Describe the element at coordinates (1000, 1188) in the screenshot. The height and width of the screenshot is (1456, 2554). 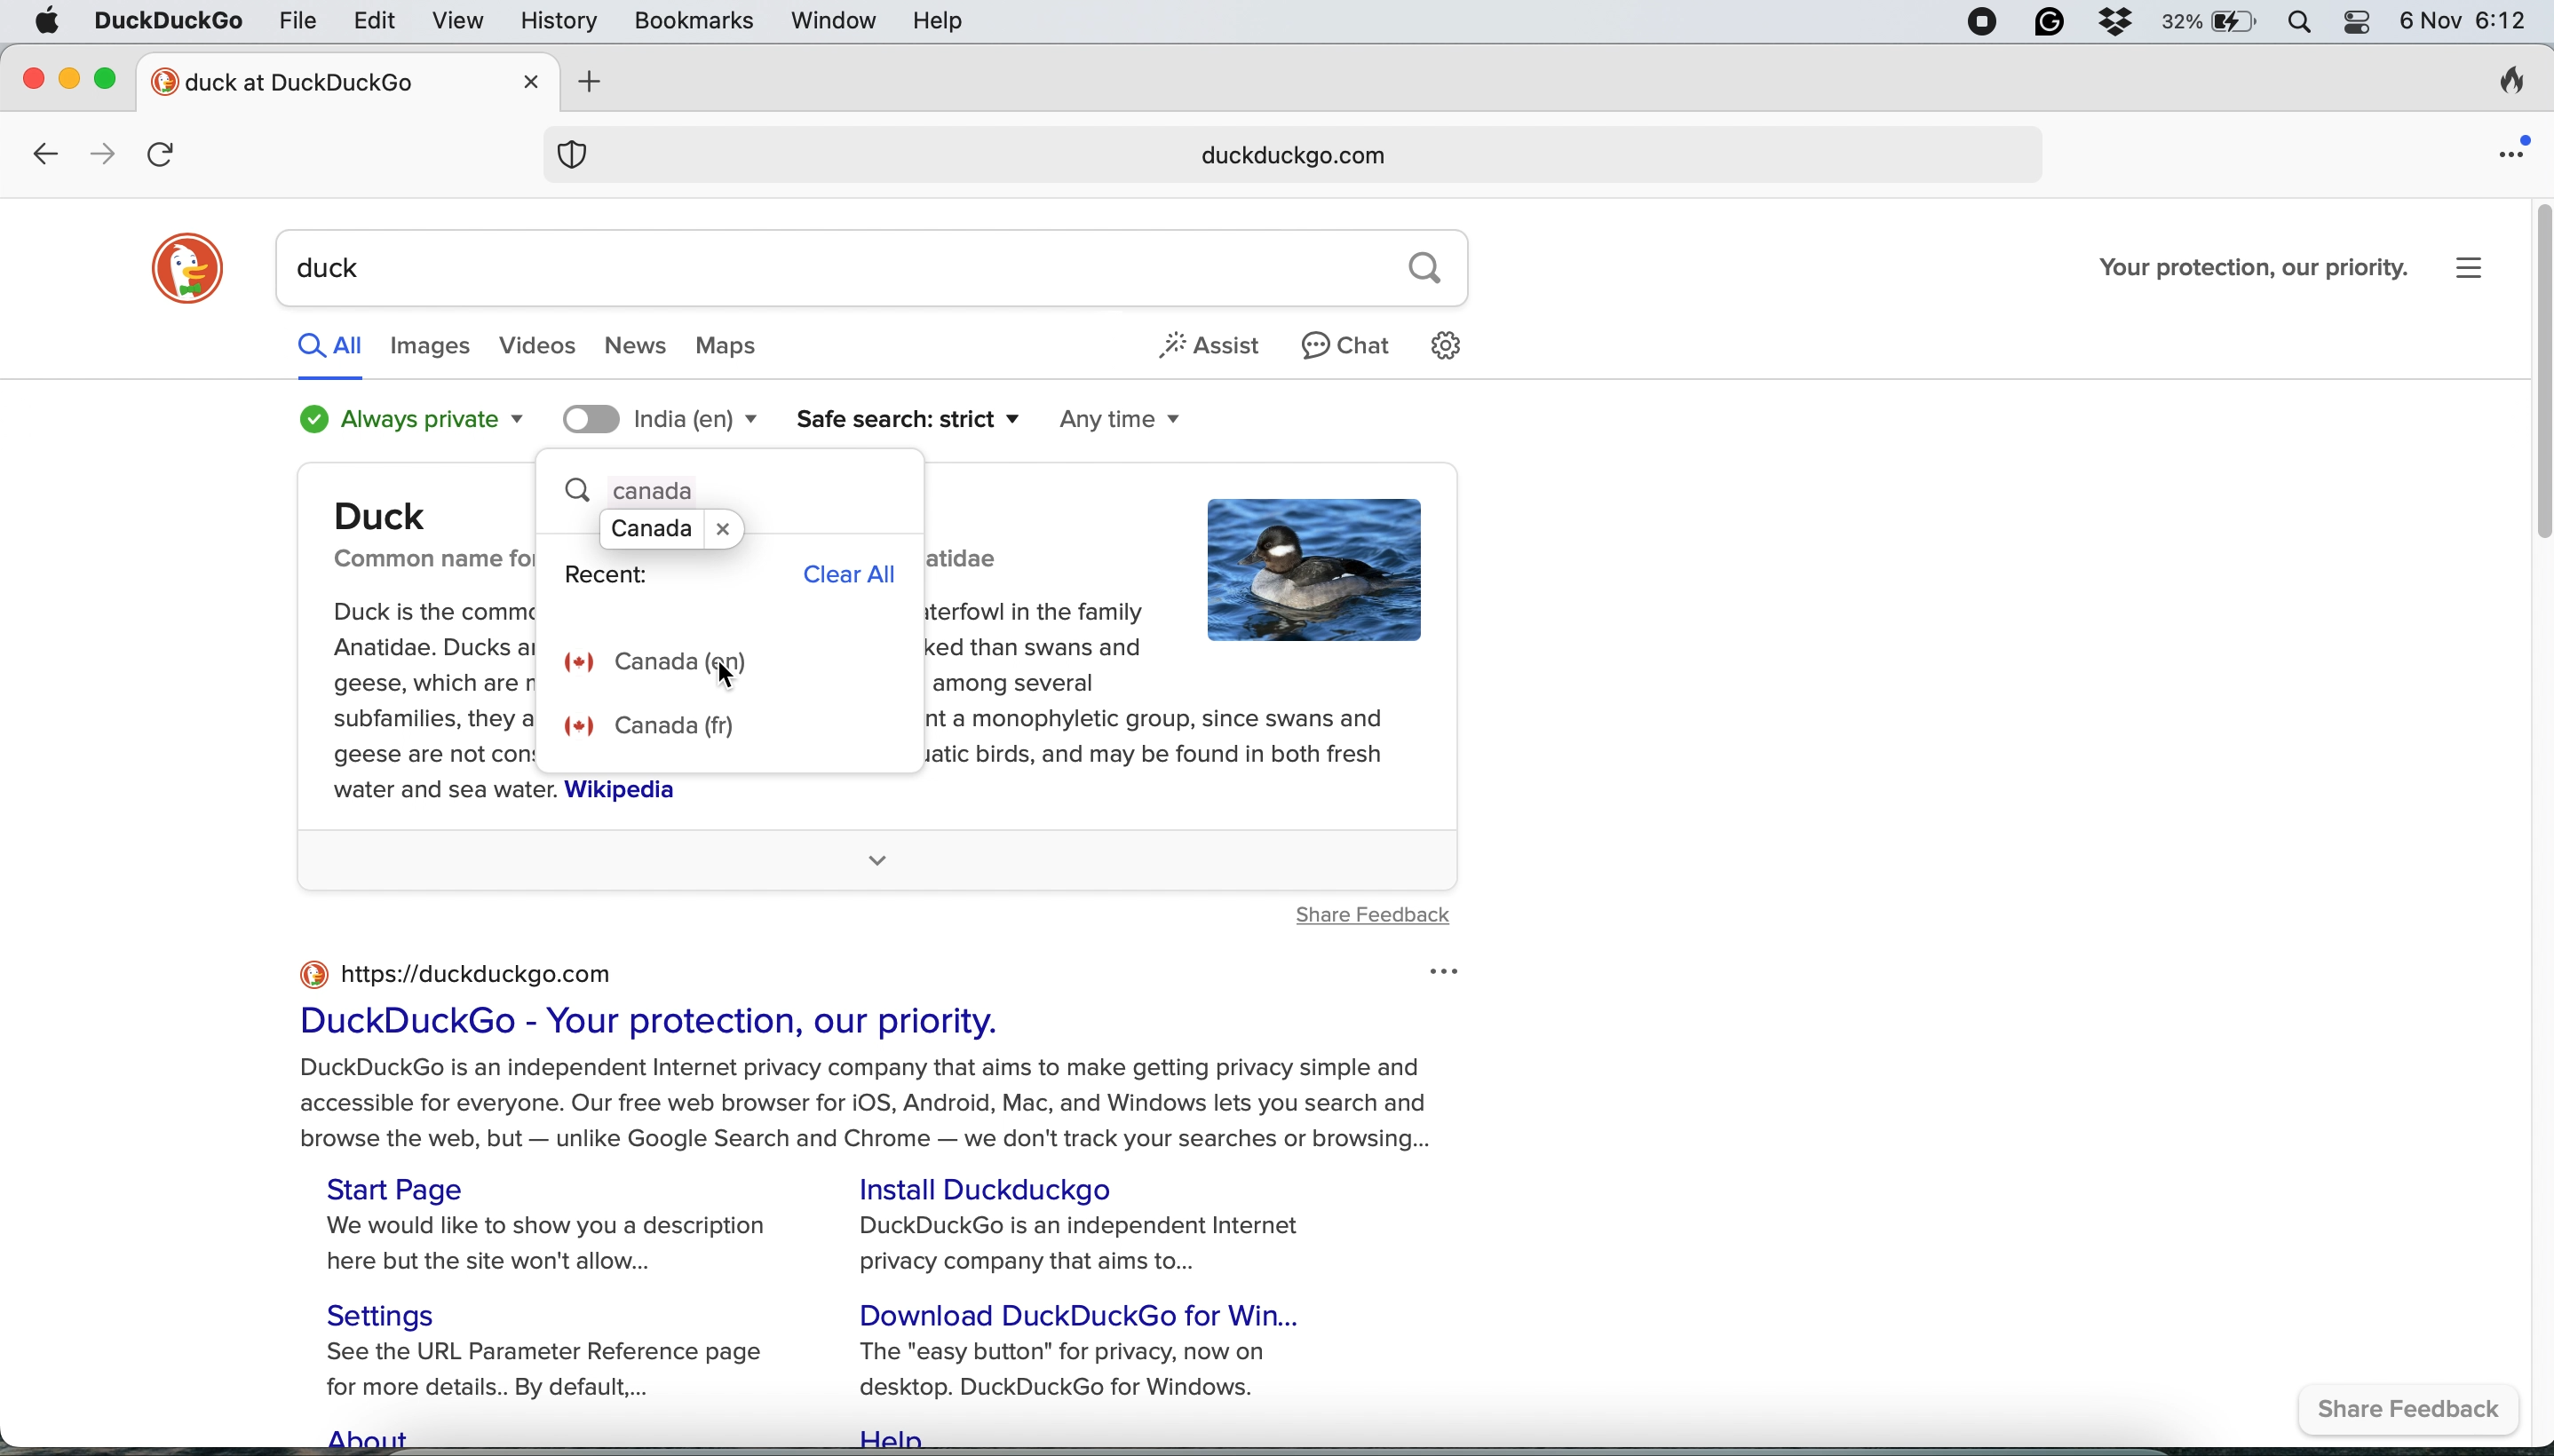
I see `Install Duckduckgo` at that location.